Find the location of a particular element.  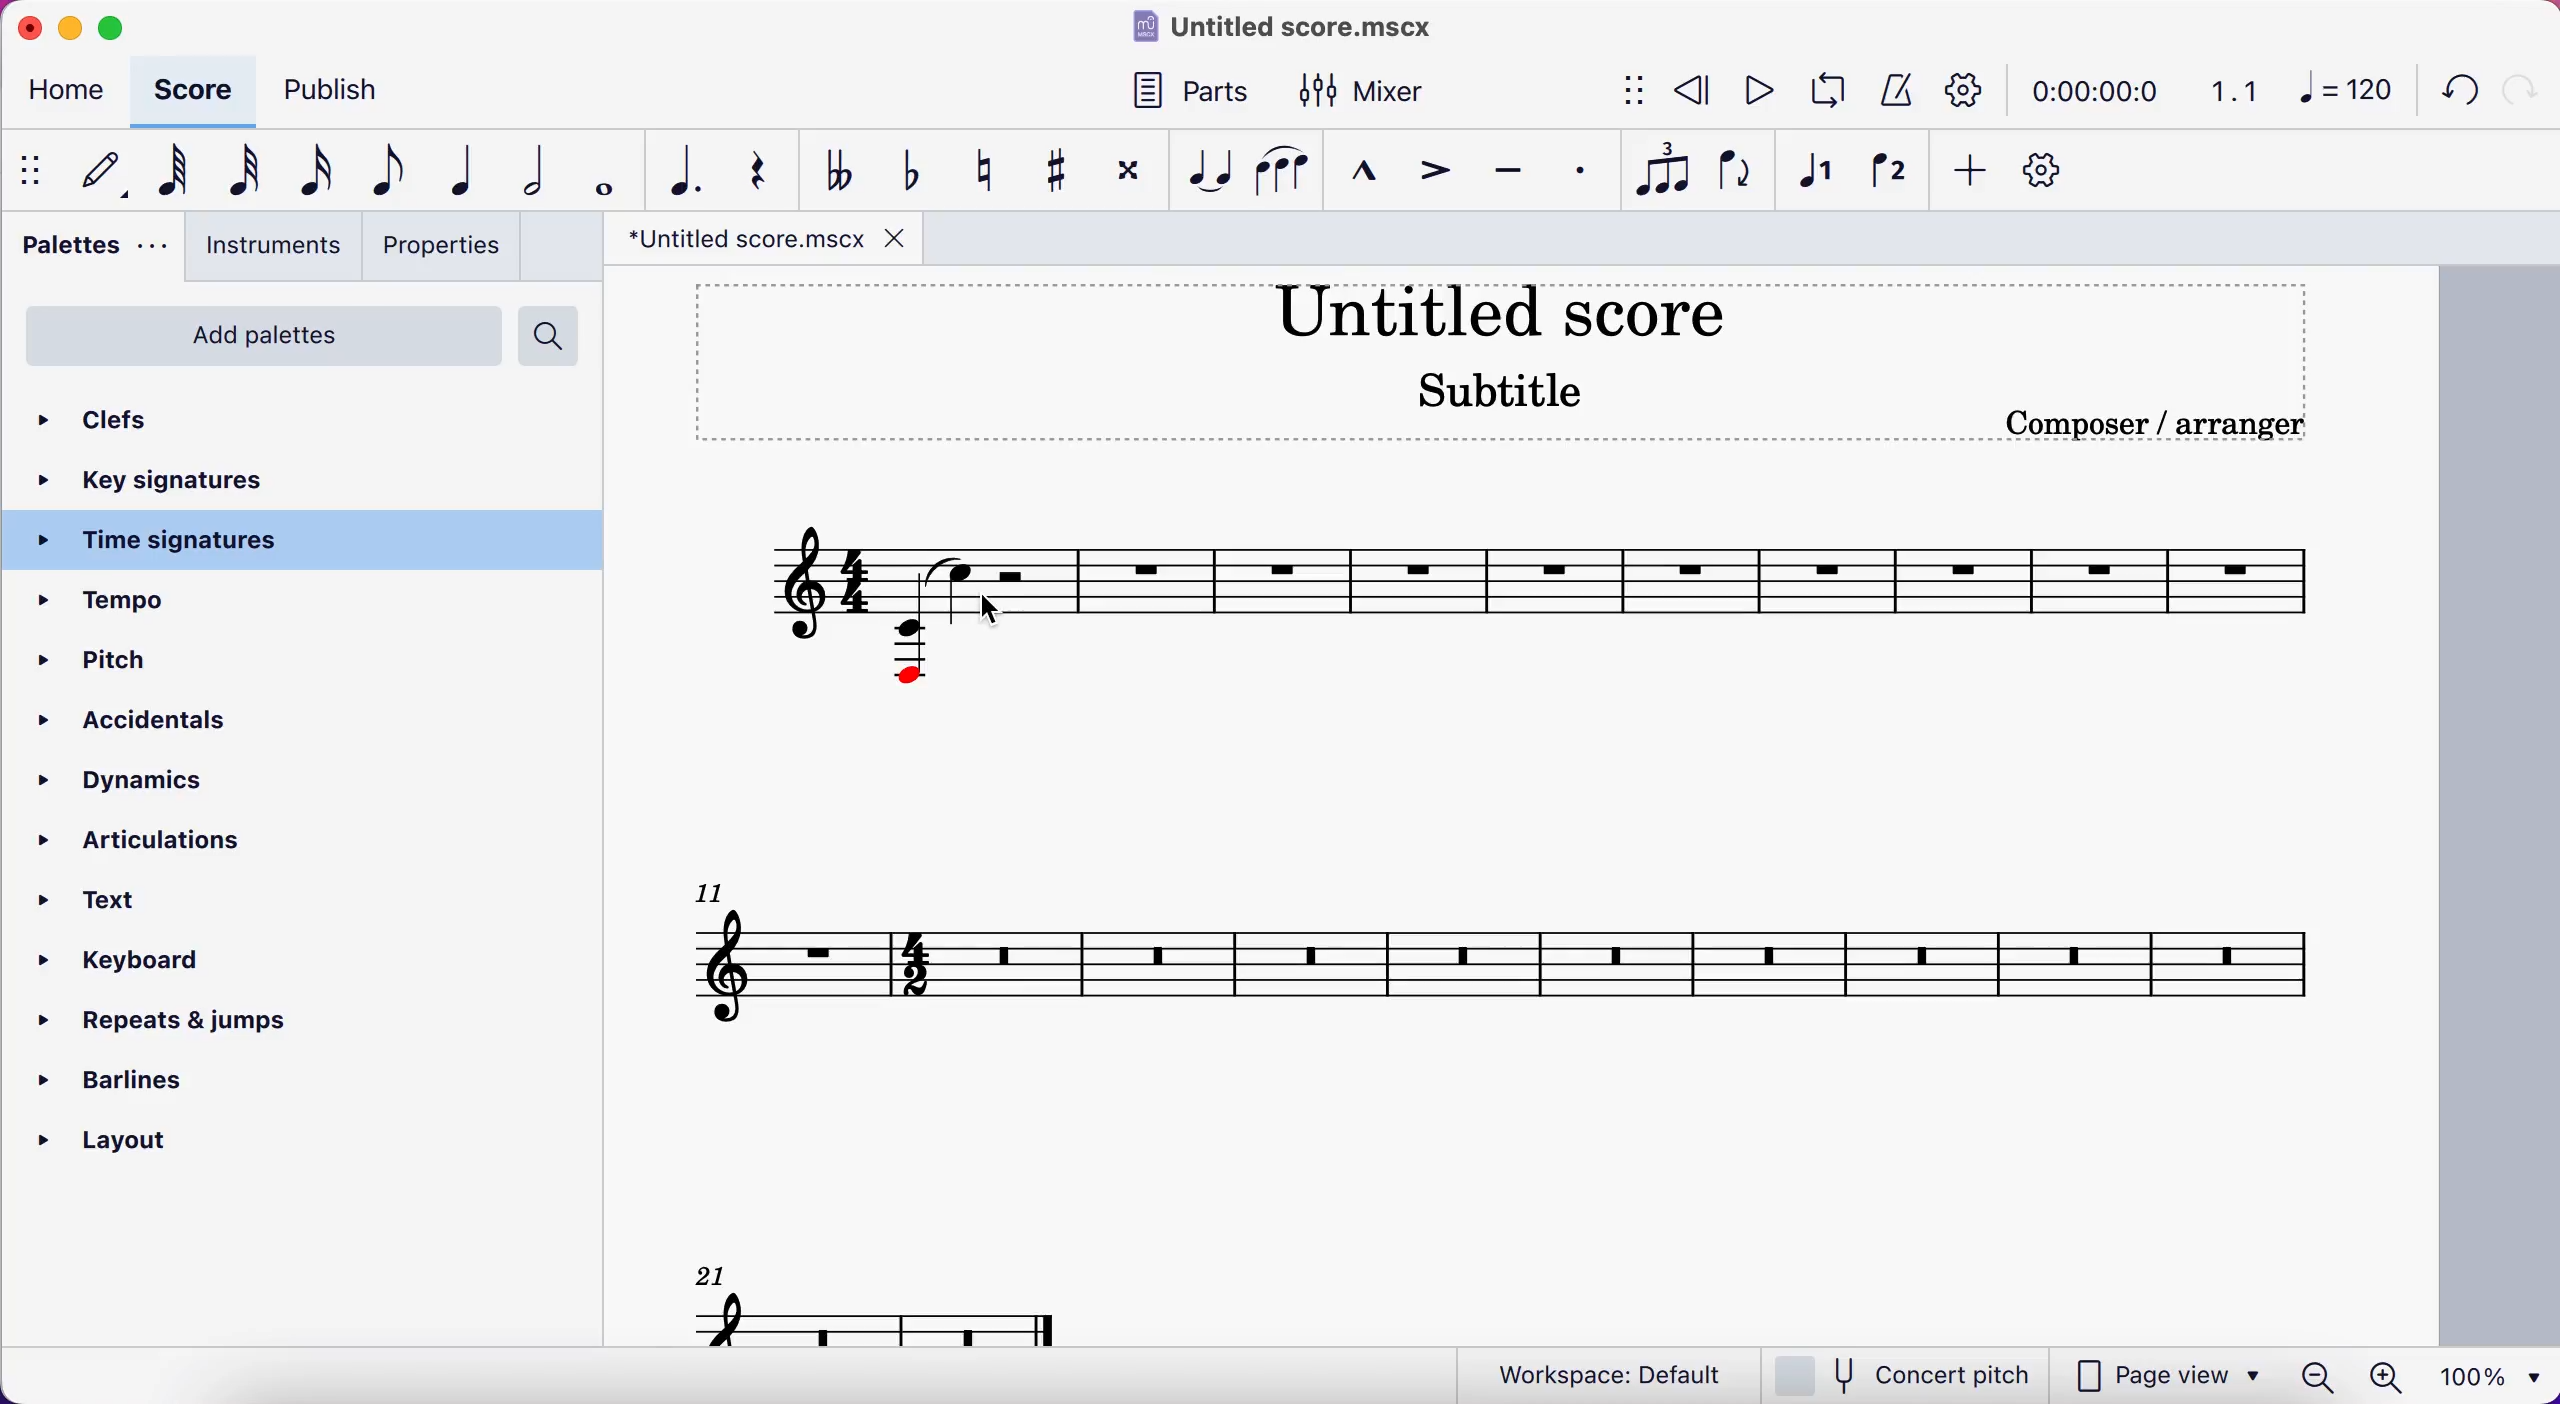

zoom in is located at coordinates (2389, 1377).